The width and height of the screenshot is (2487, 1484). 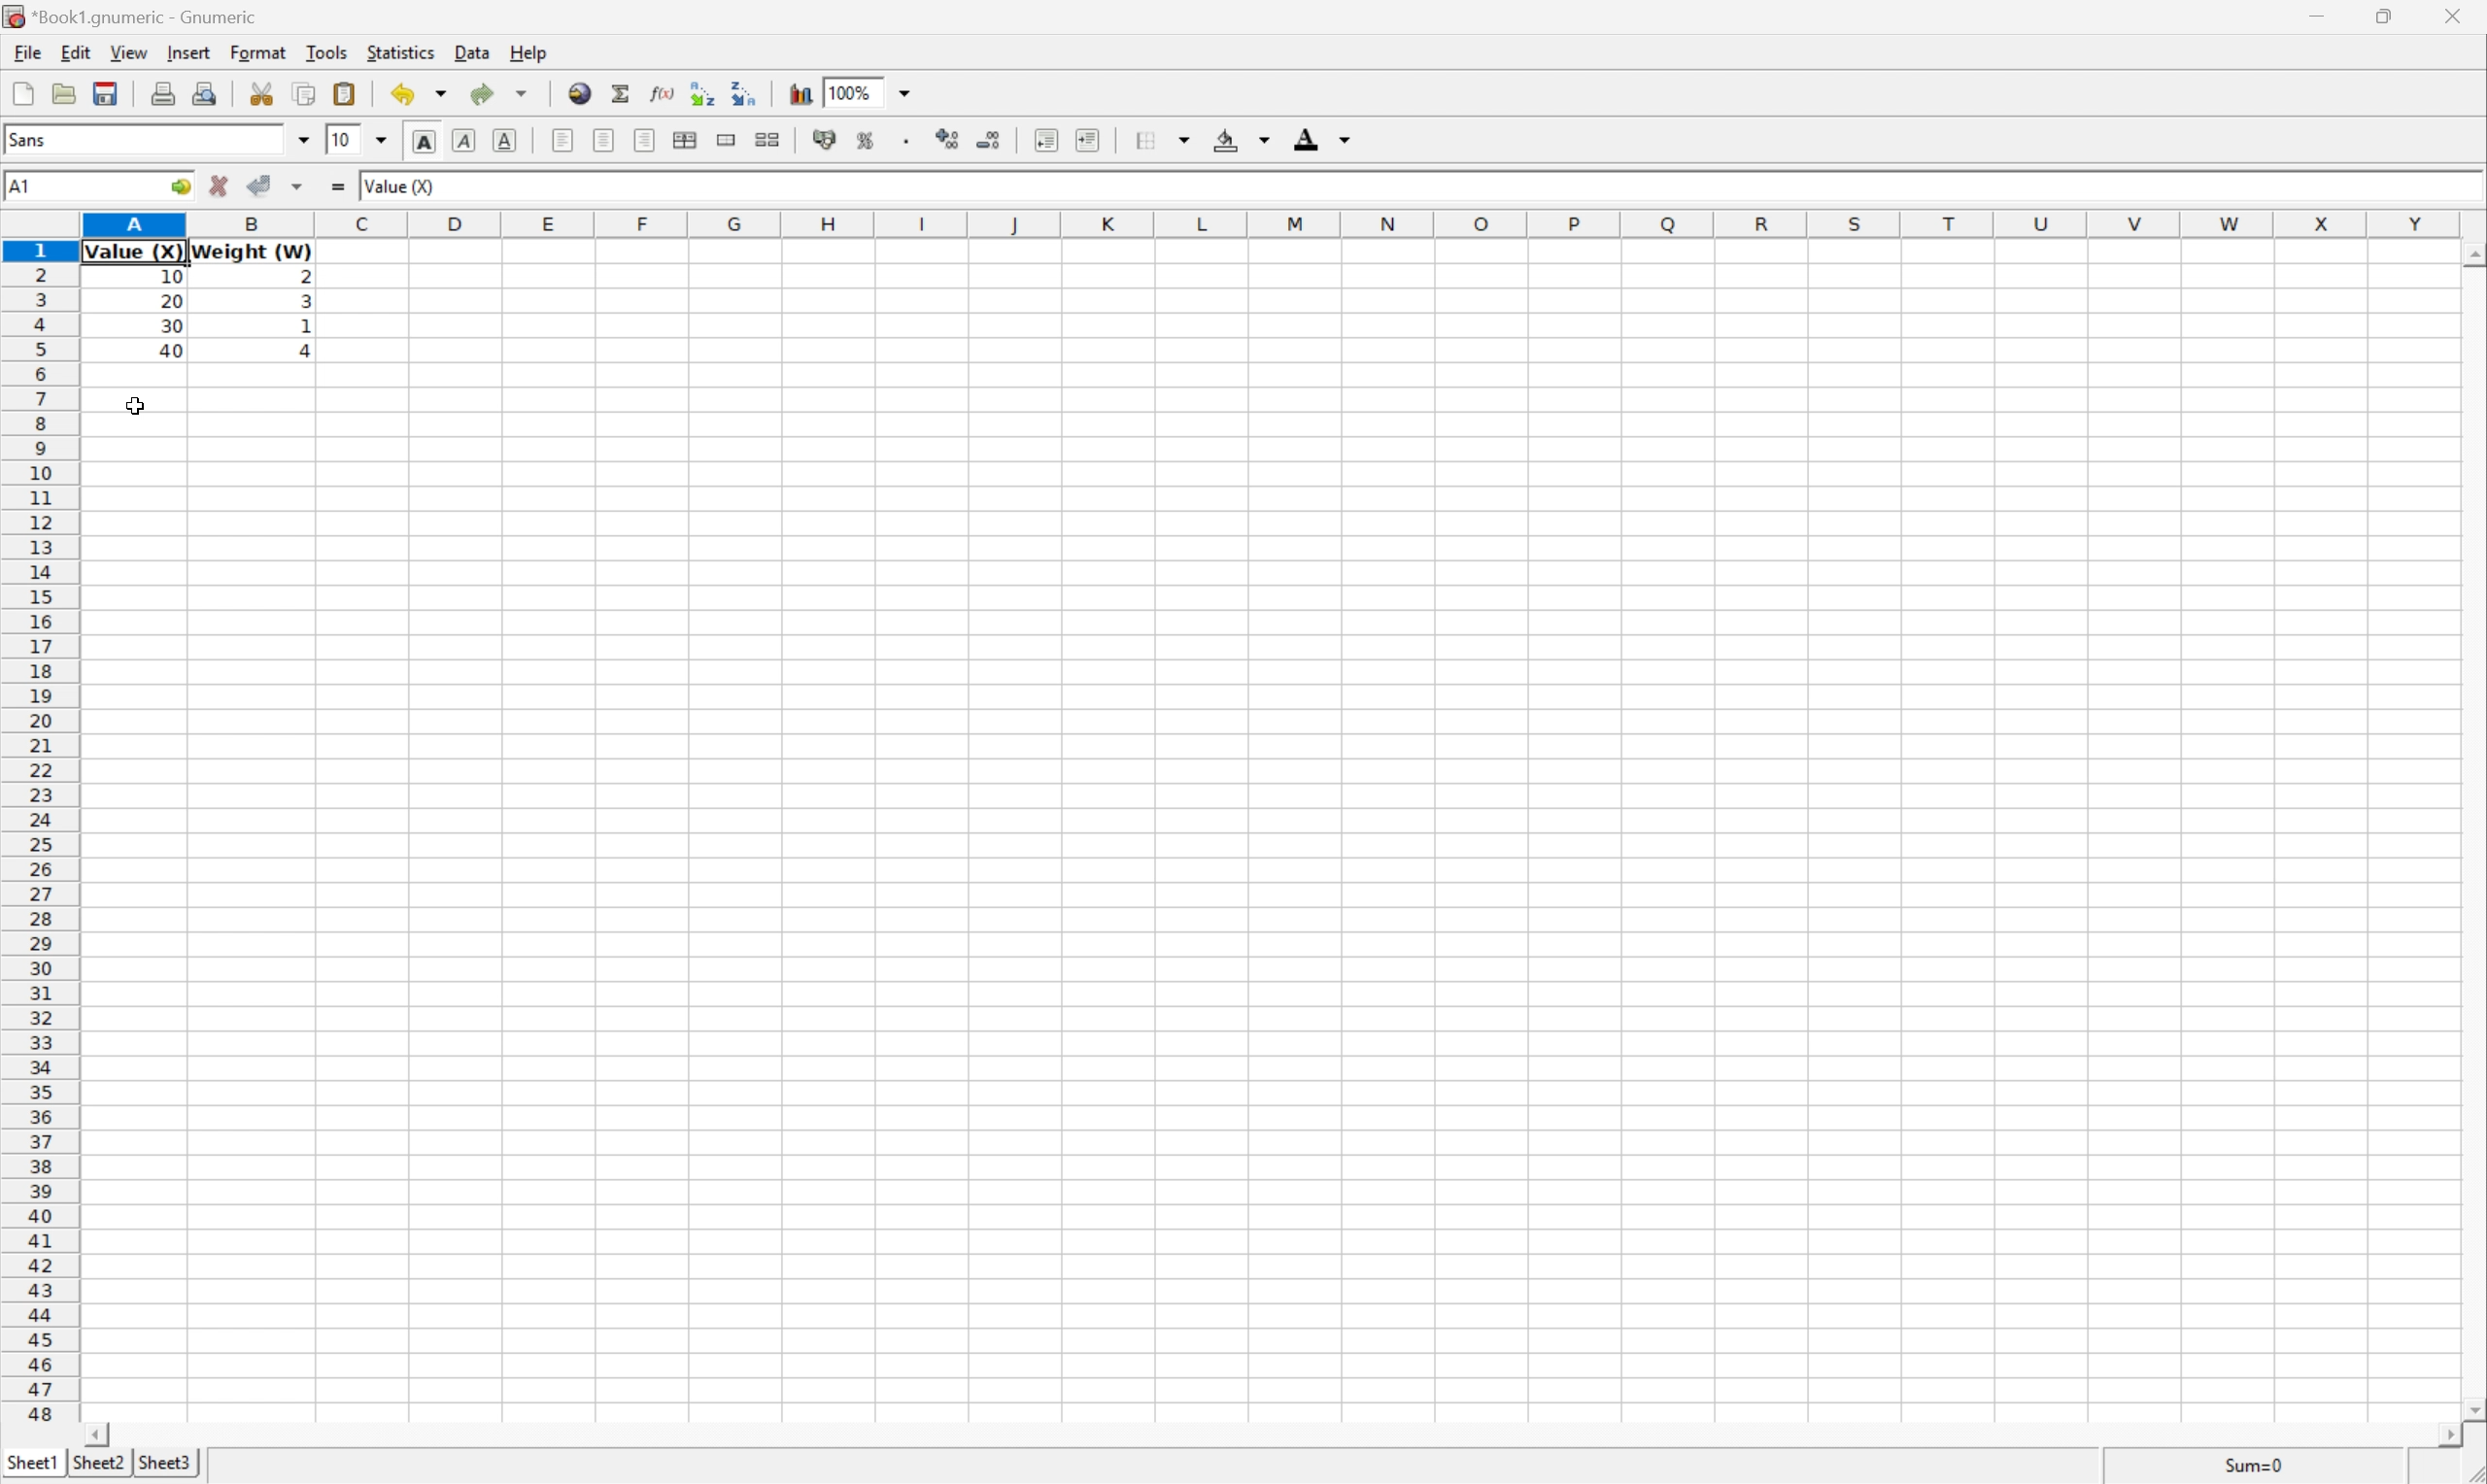 I want to click on Row number, so click(x=37, y=834).